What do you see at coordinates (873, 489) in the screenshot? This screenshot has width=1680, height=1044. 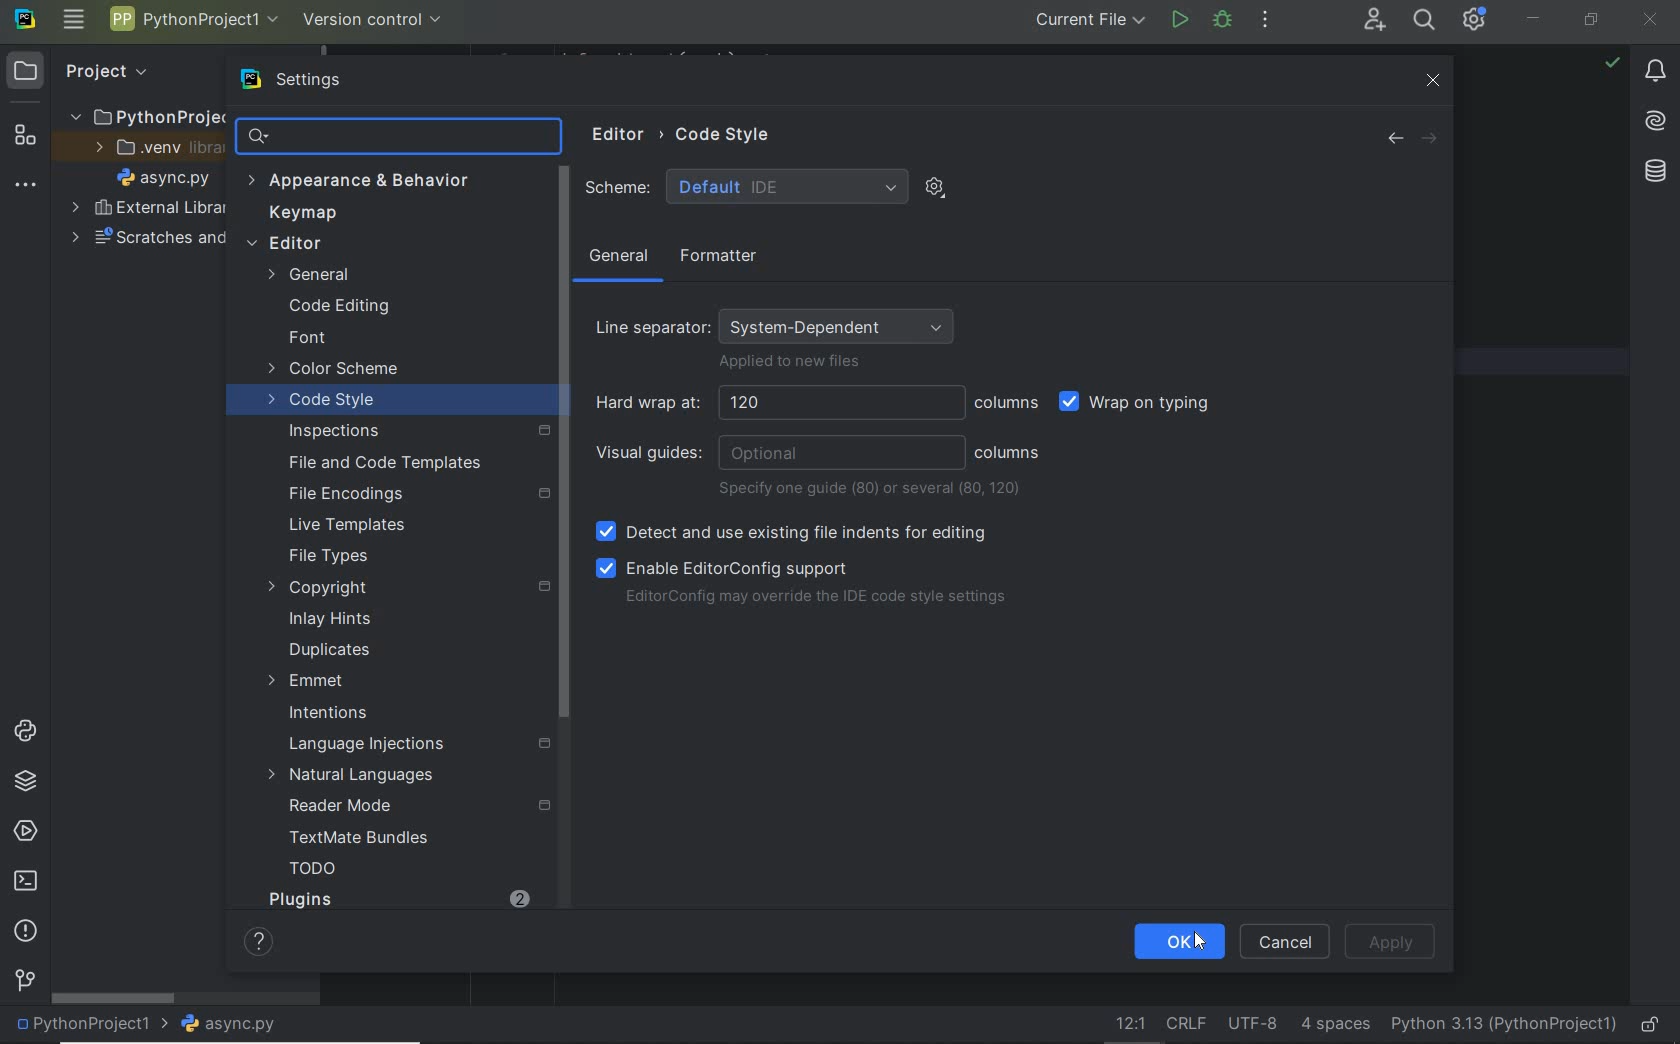 I see `specify one guide or several` at bounding box center [873, 489].